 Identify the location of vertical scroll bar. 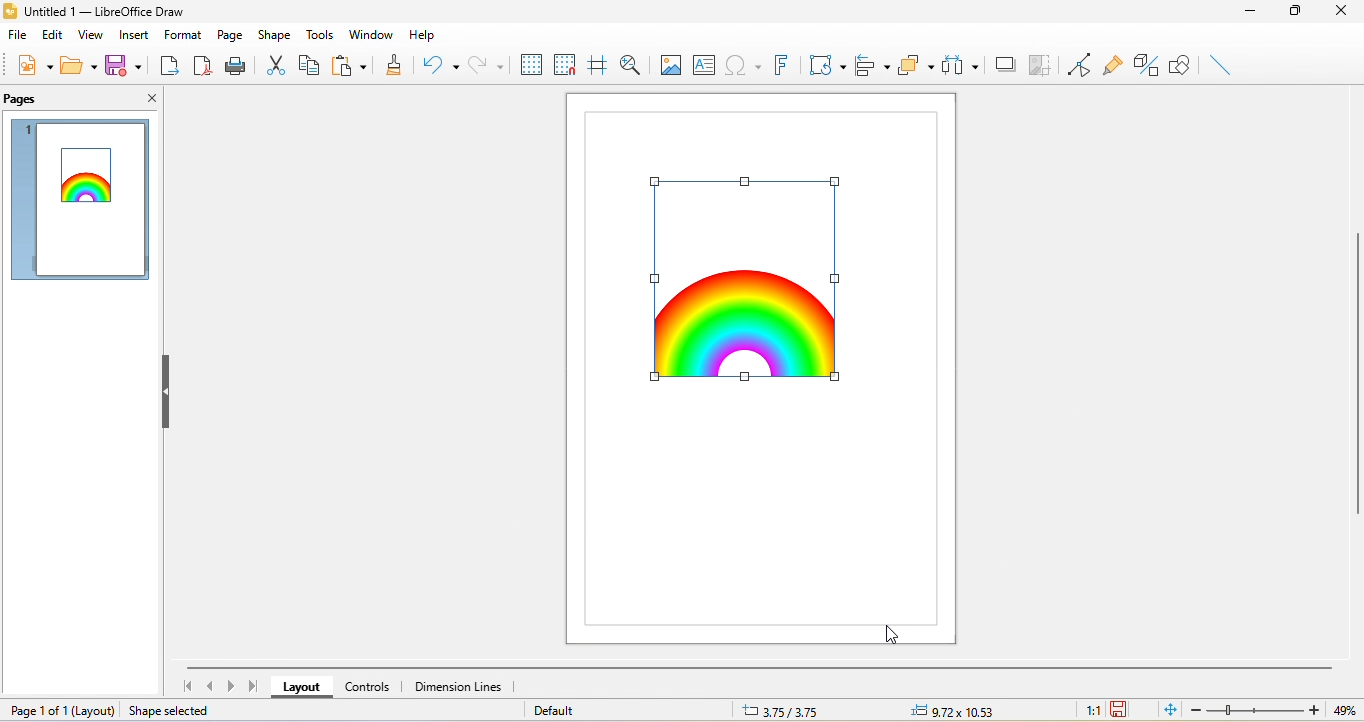
(1355, 379).